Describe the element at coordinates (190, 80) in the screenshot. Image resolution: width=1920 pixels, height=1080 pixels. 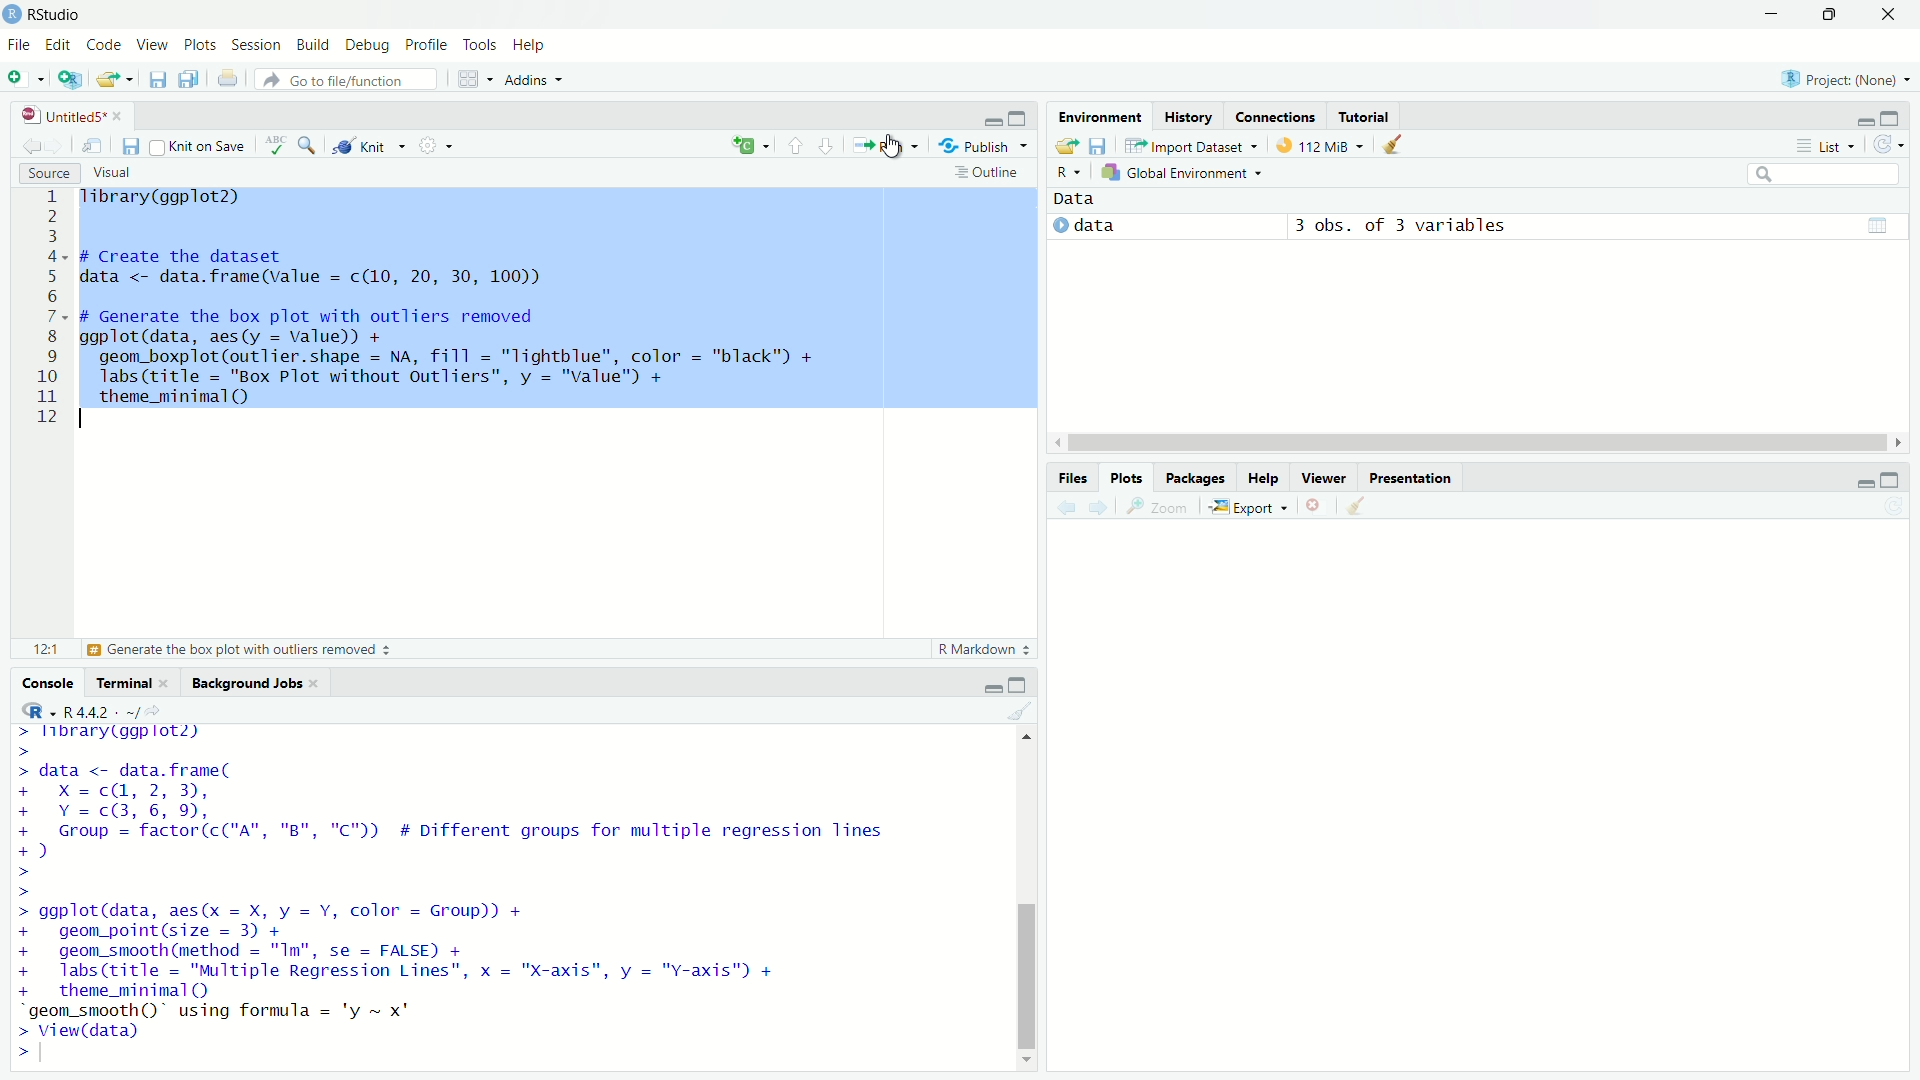
I see `copy` at that location.